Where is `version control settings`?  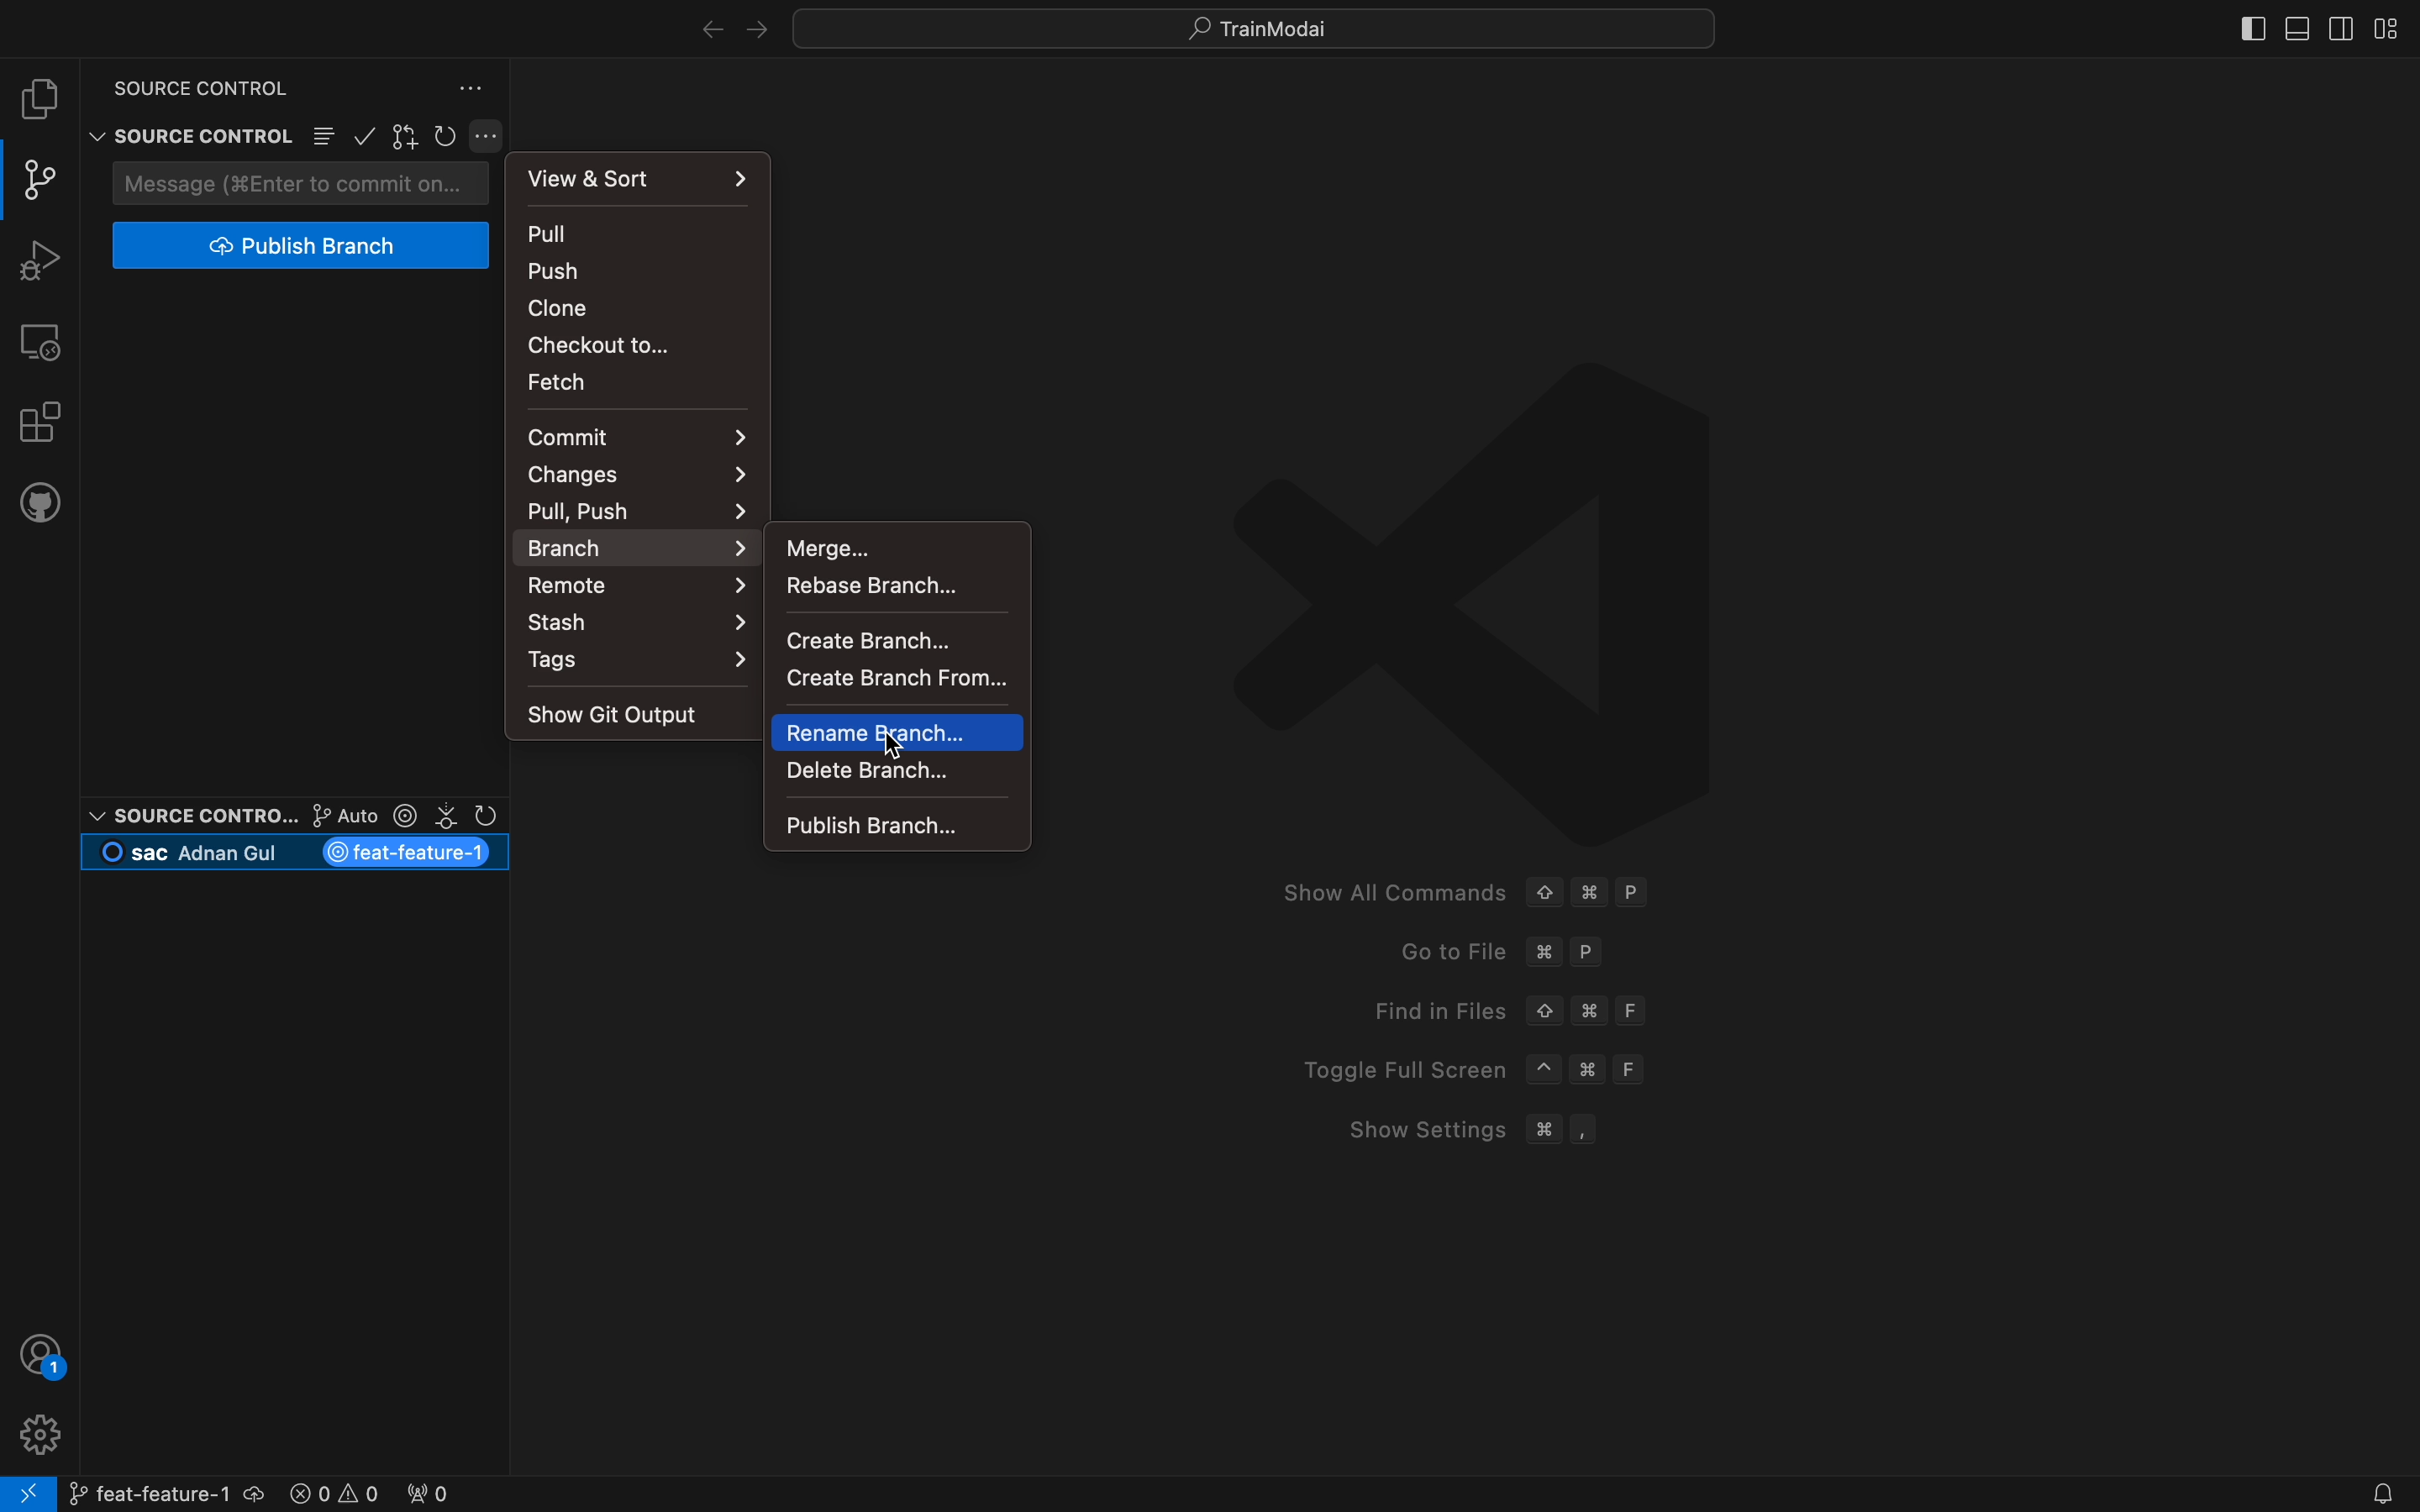 version control settings is located at coordinates (474, 88).